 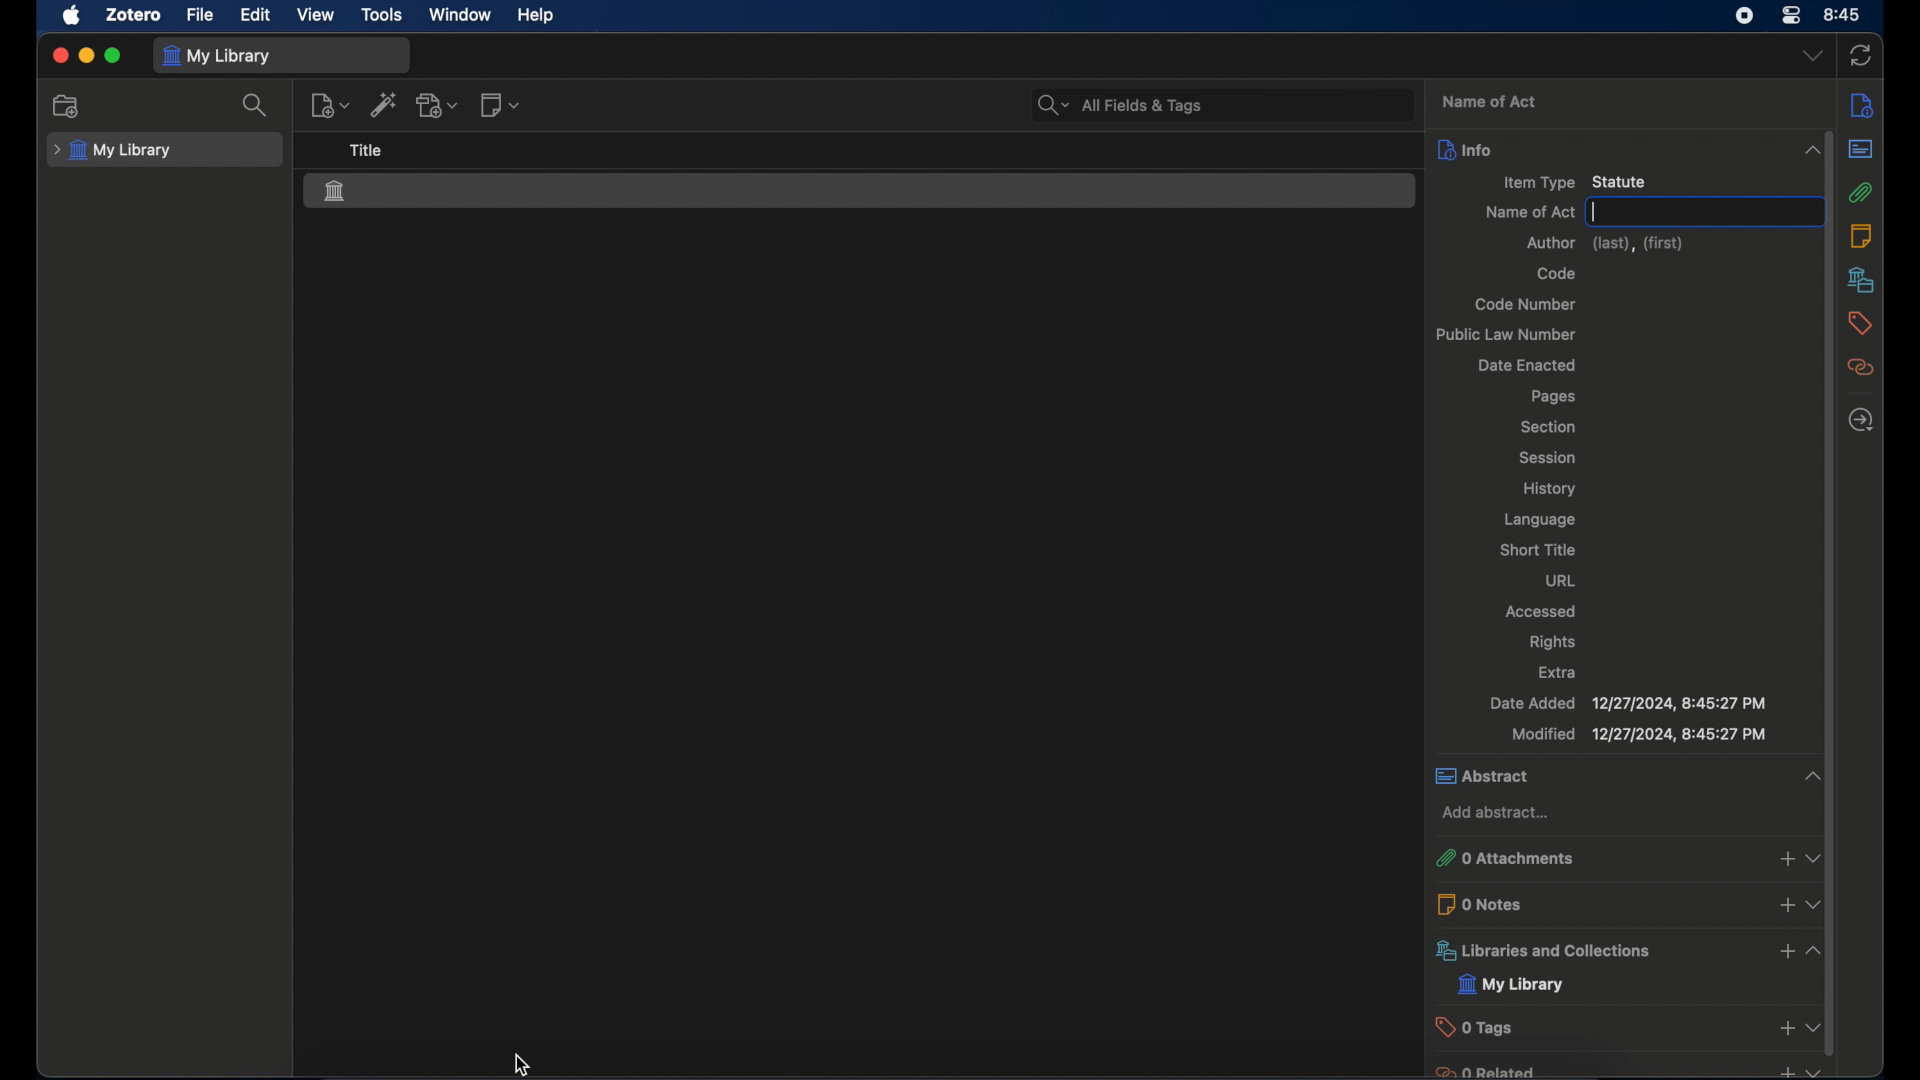 I want to click on title, so click(x=368, y=151).